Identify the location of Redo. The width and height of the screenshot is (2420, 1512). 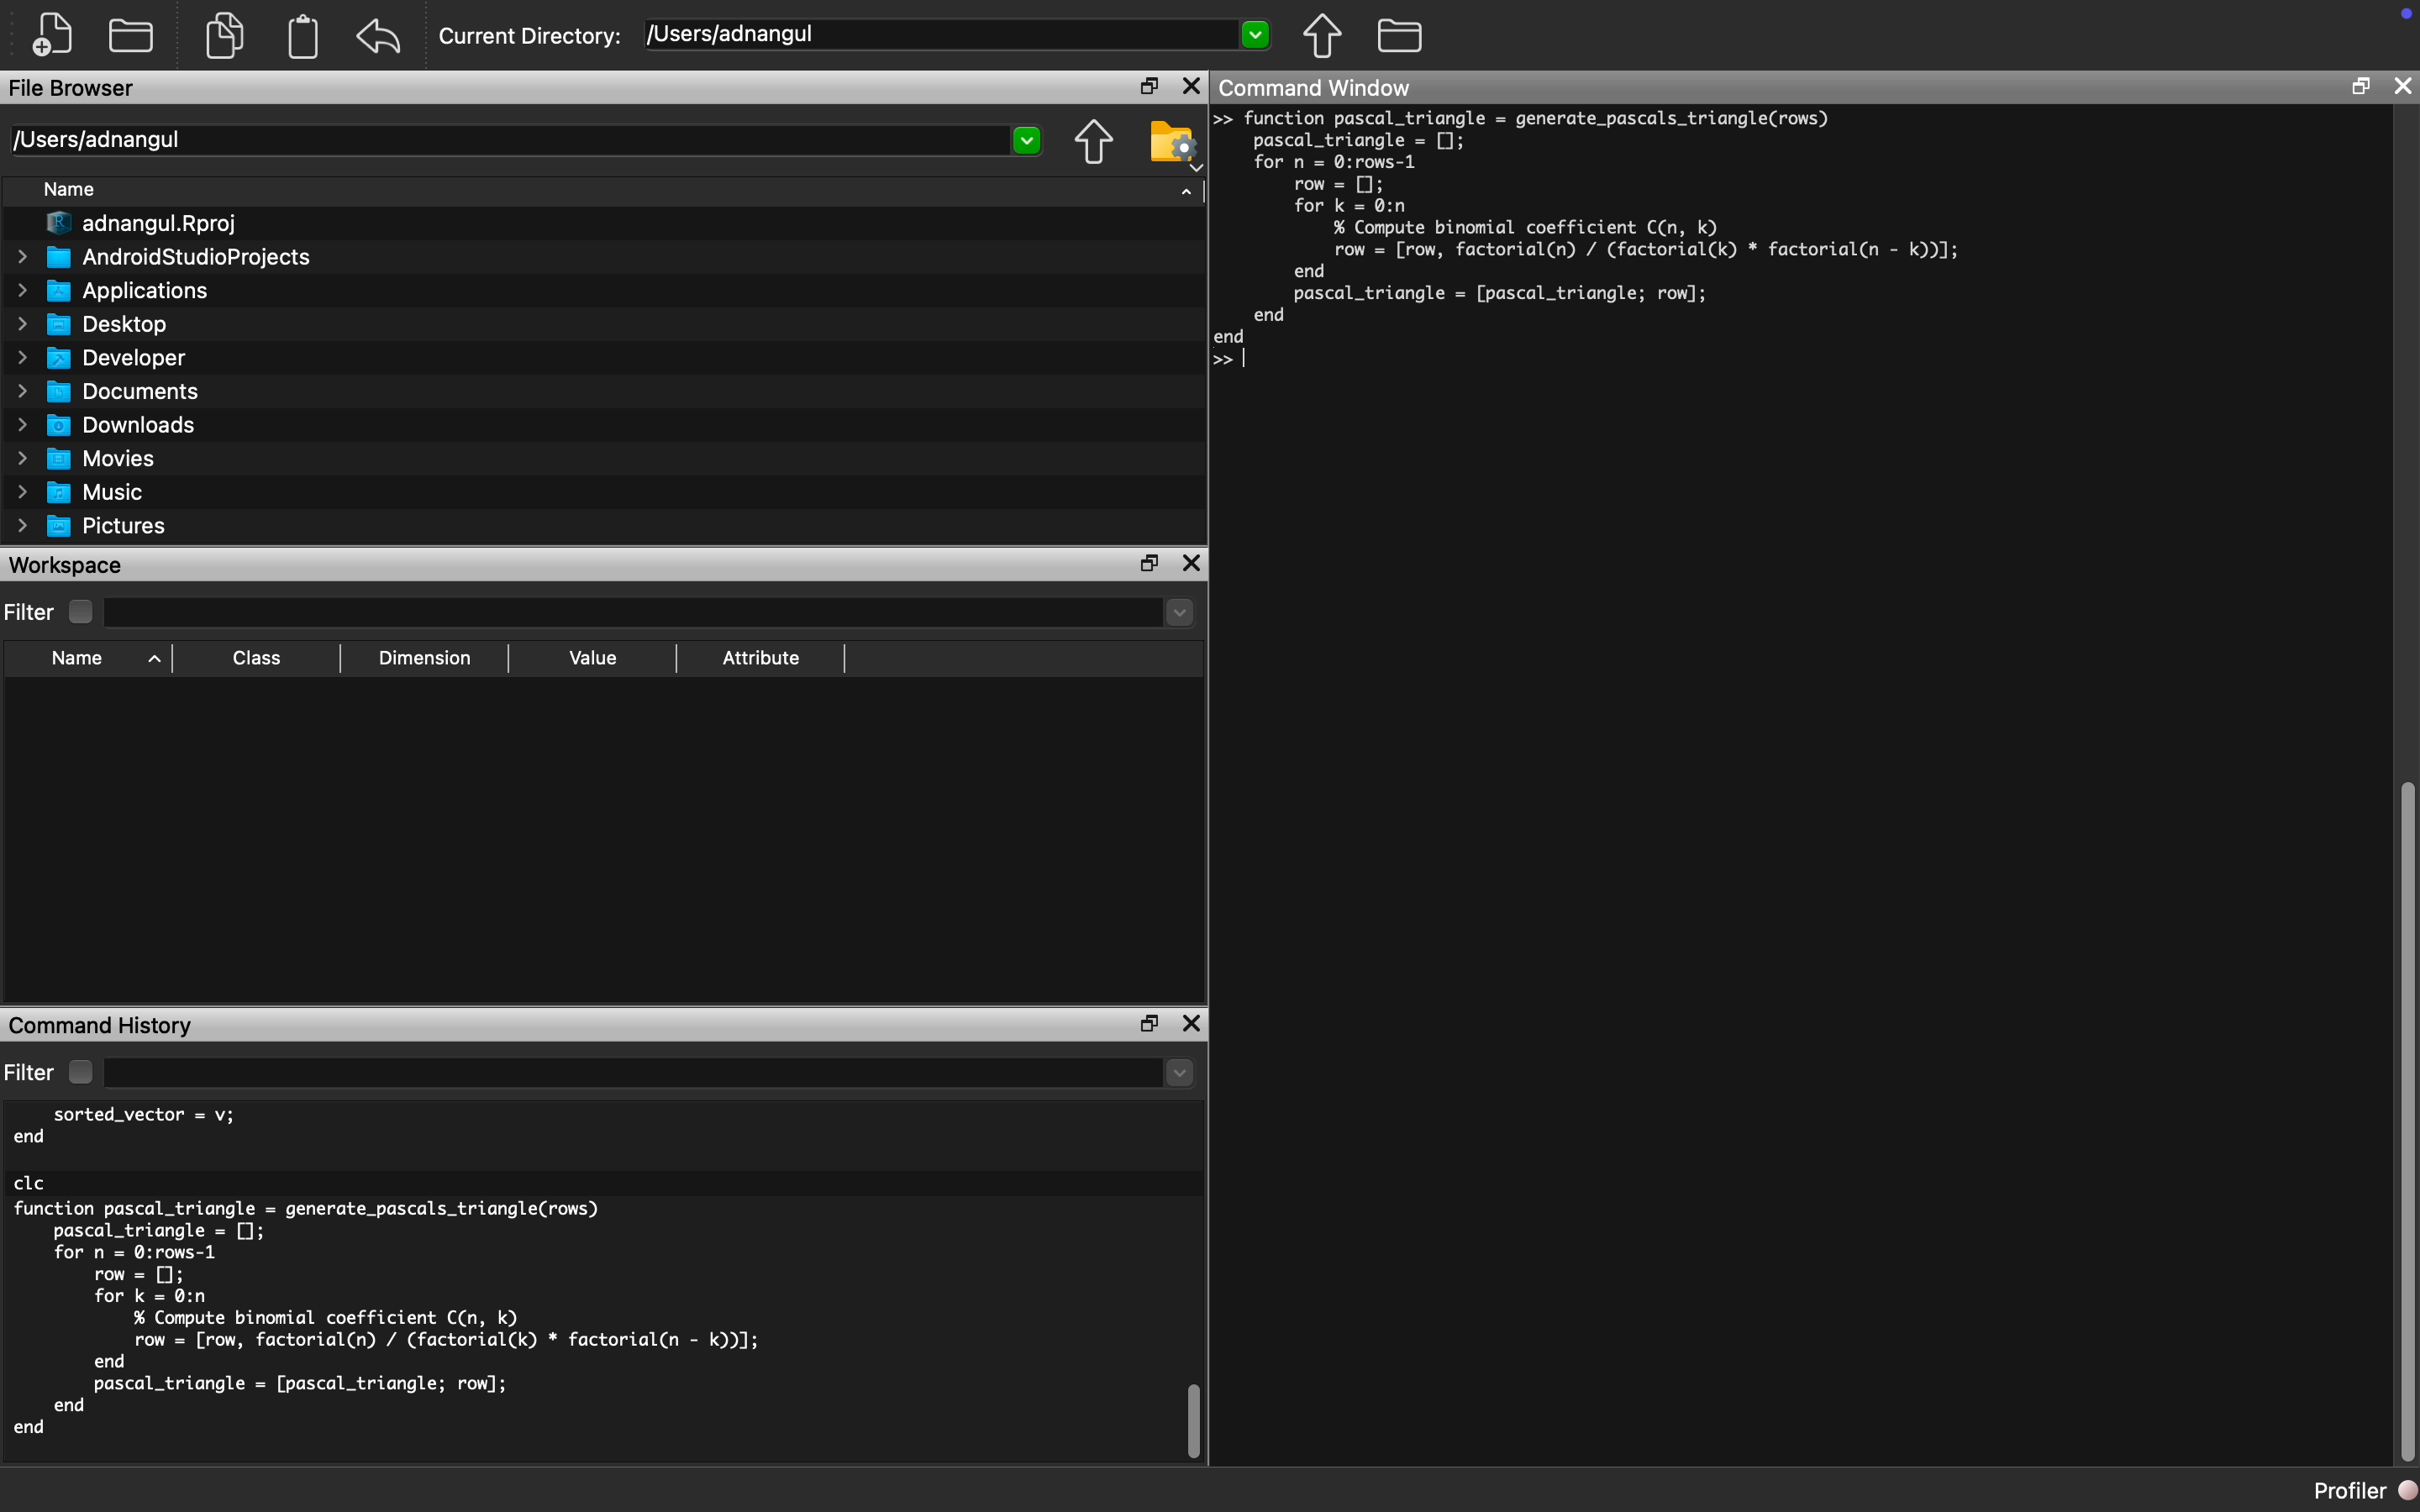
(381, 38).